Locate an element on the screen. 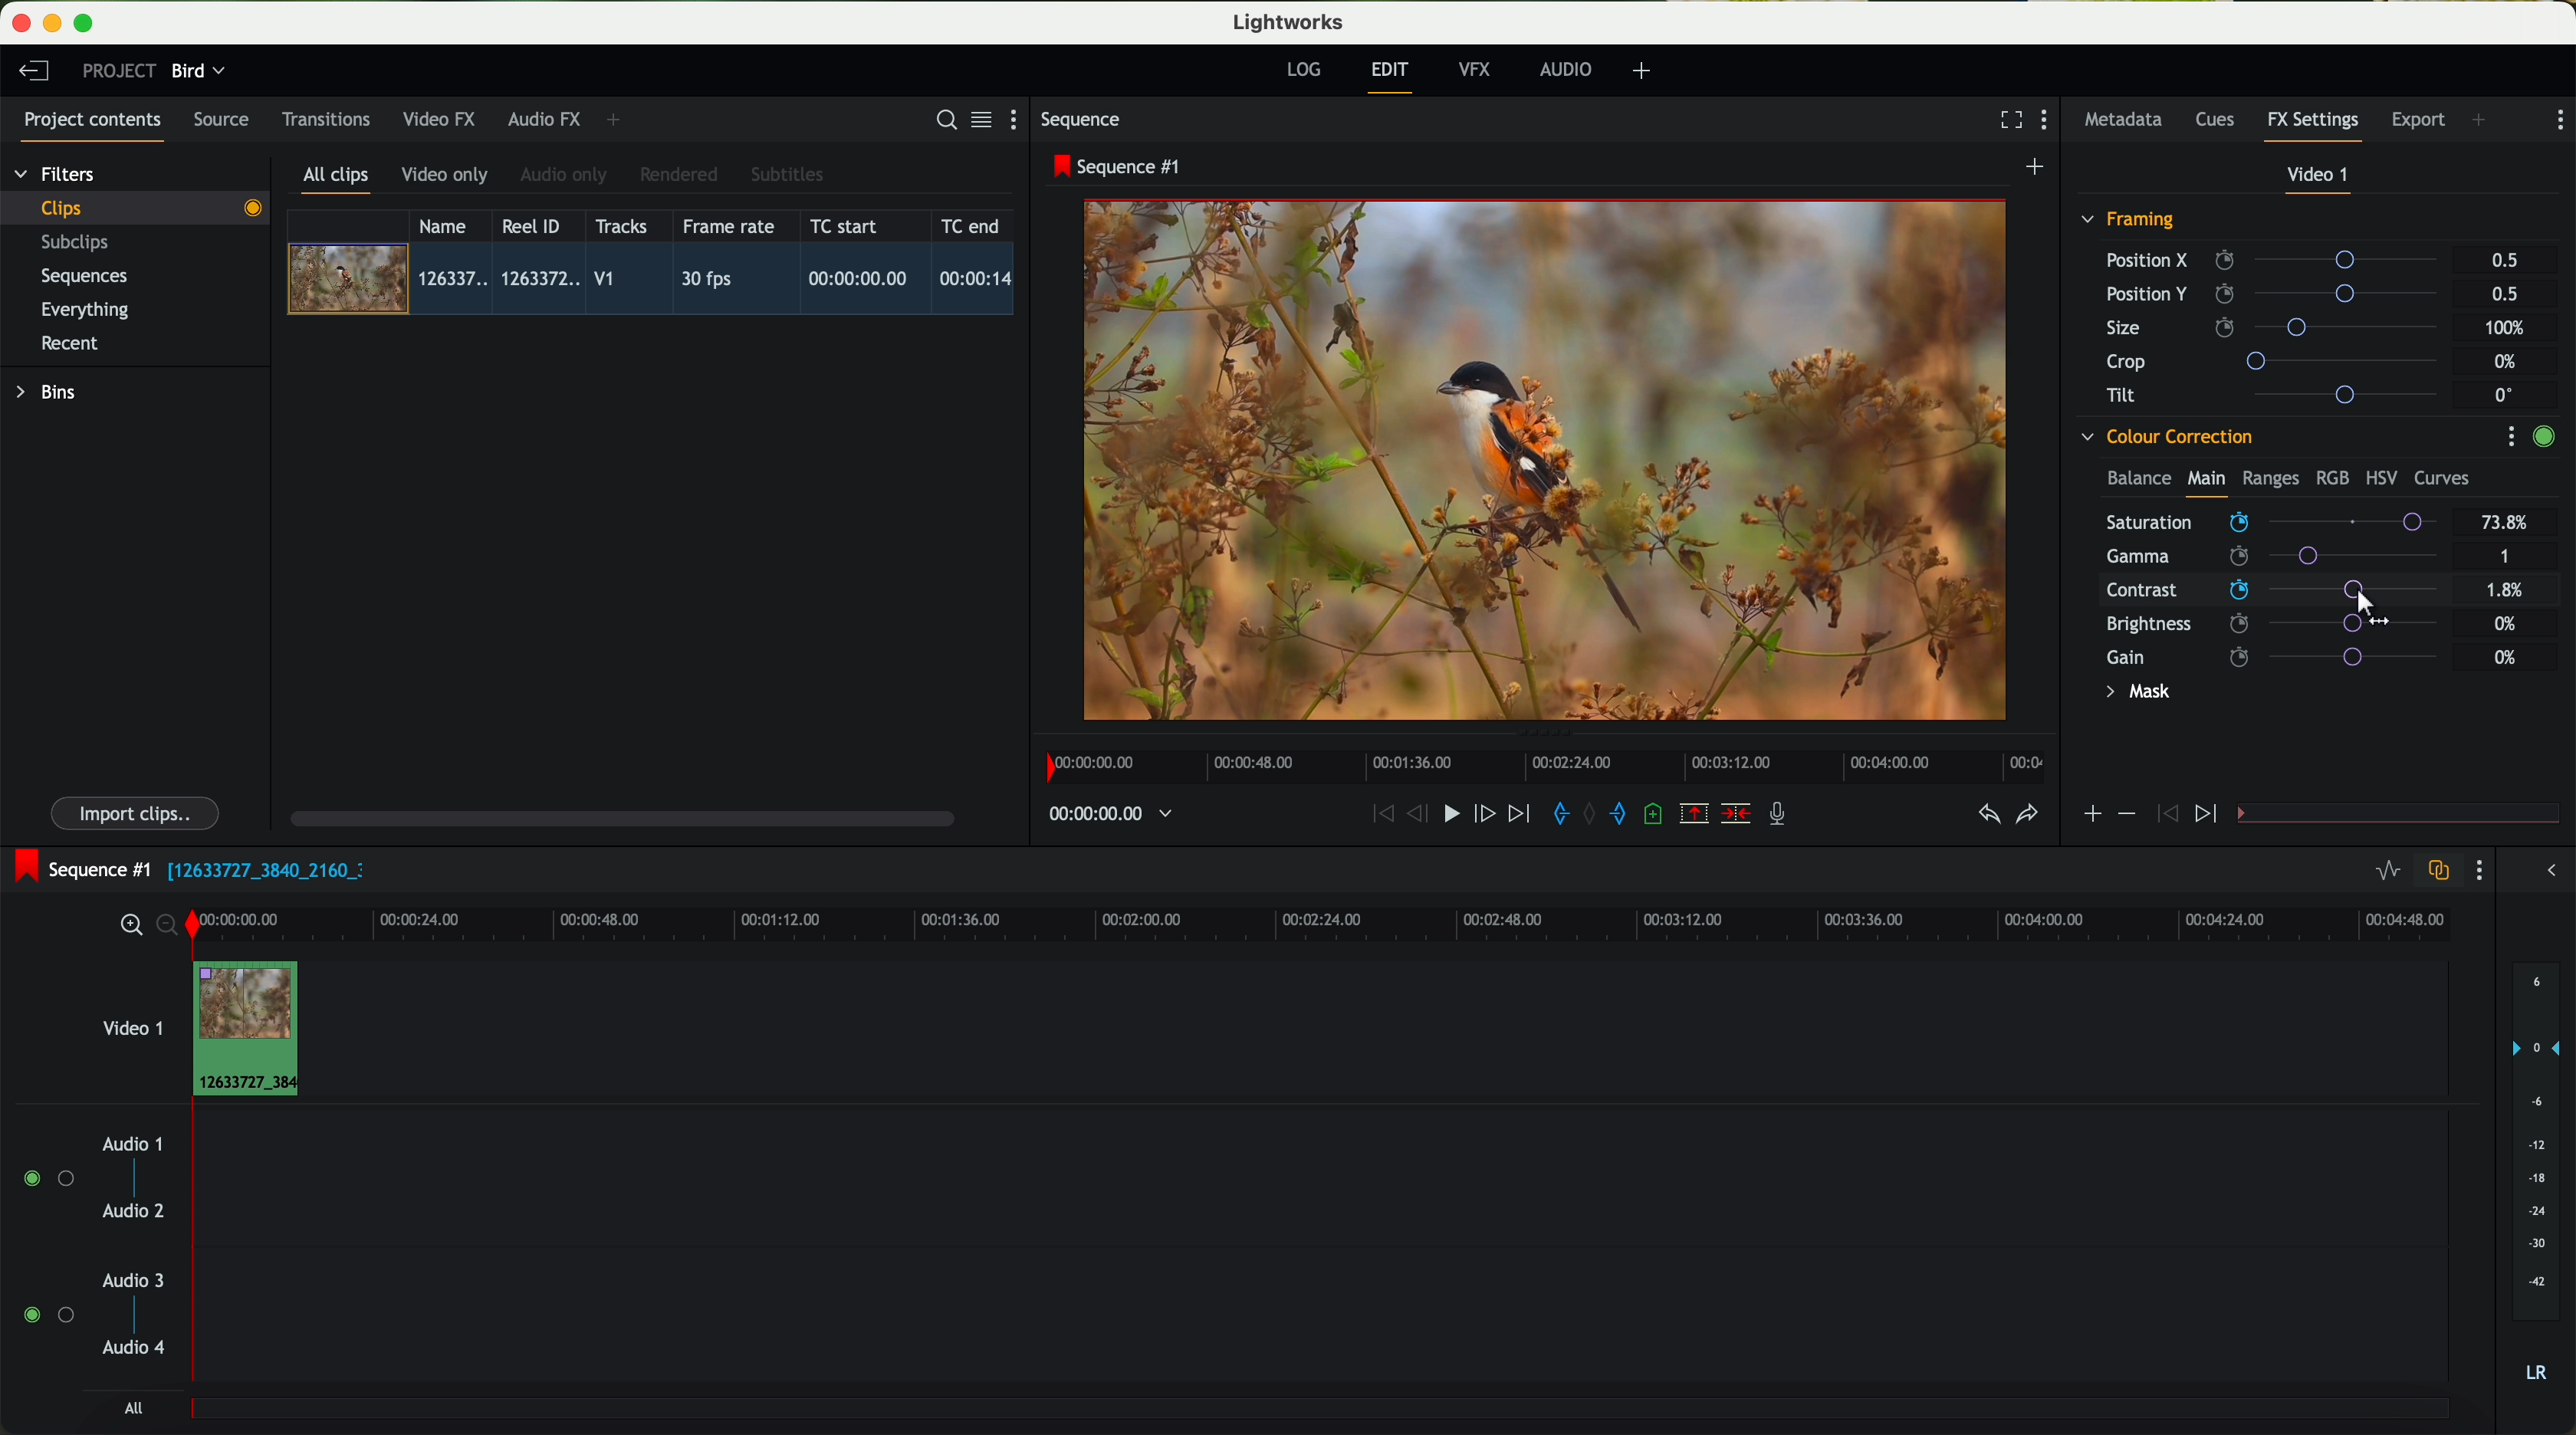 Image resolution: width=2576 pixels, height=1435 pixels. show settings menu is located at coordinates (2558, 120).